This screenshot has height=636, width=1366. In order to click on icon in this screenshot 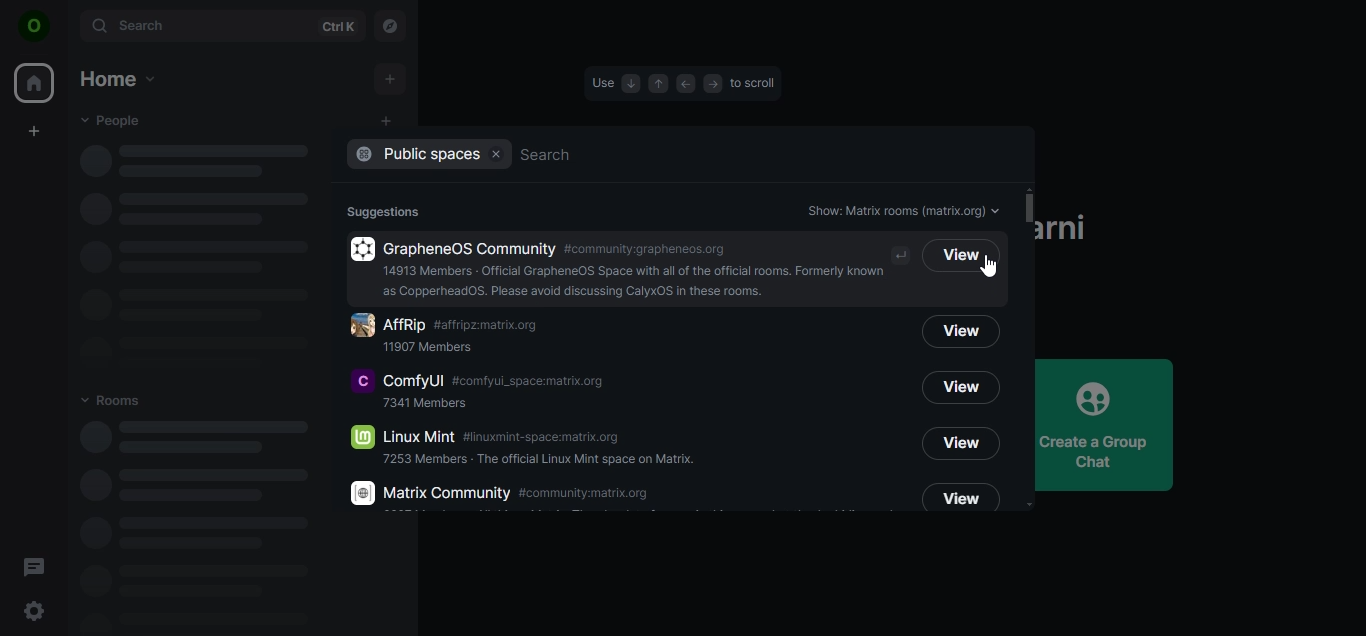, I will do `click(34, 27)`.